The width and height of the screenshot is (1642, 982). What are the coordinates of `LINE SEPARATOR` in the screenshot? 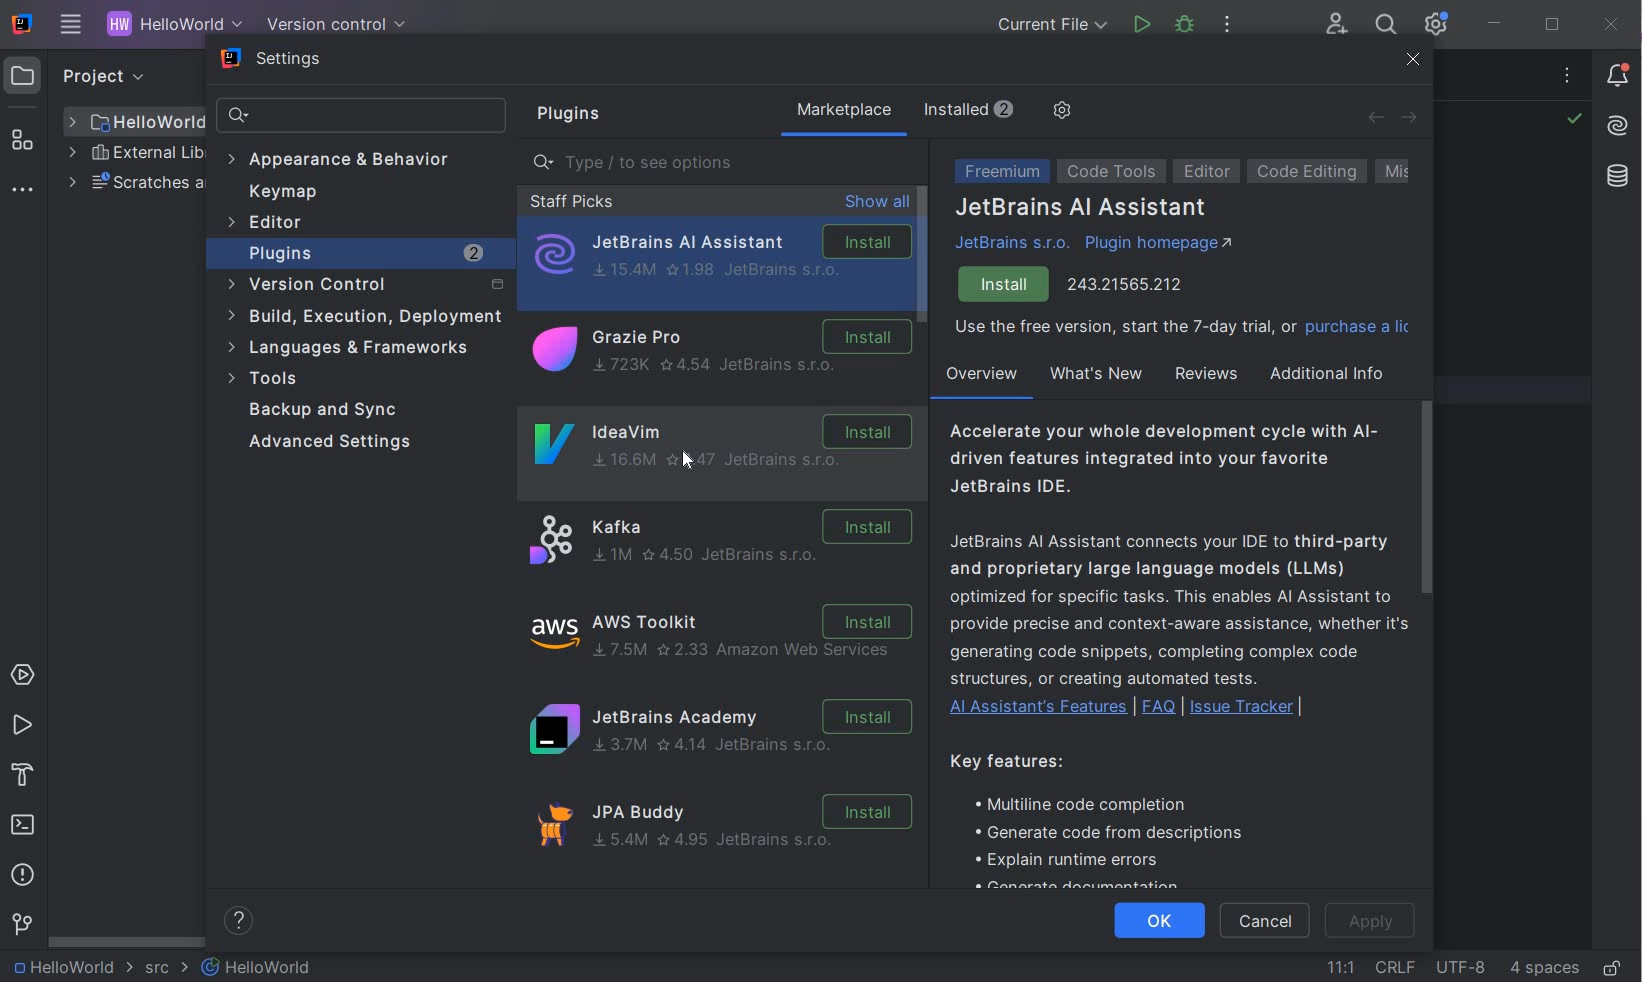 It's located at (1394, 967).